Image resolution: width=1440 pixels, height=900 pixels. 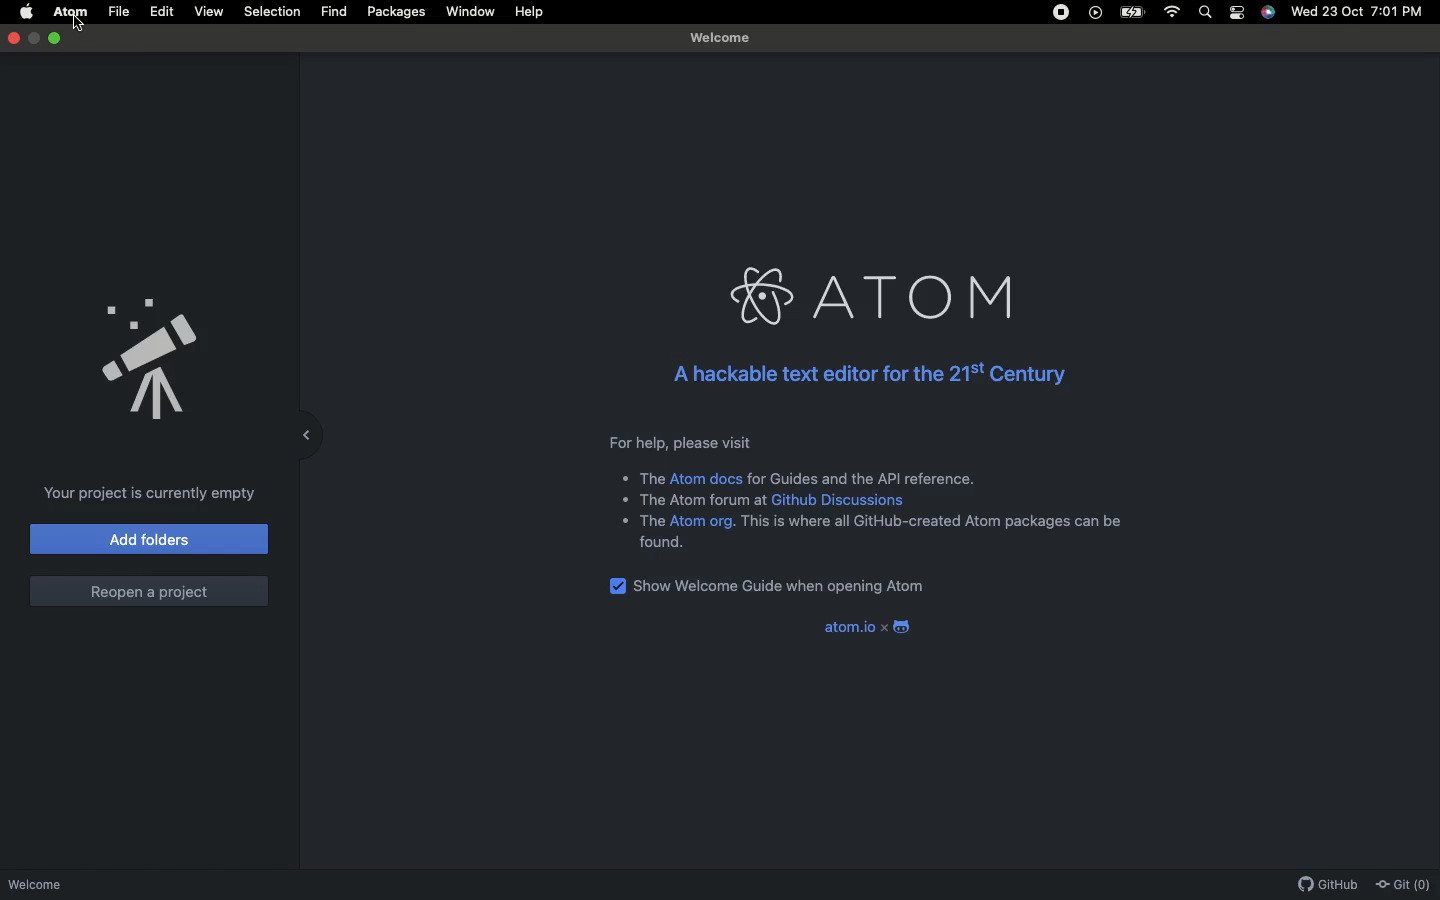 What do you see at coordinates (867, 628) in the screenshot?
I see `Atom.io x Atom logo` at bounding box center [867, 628].